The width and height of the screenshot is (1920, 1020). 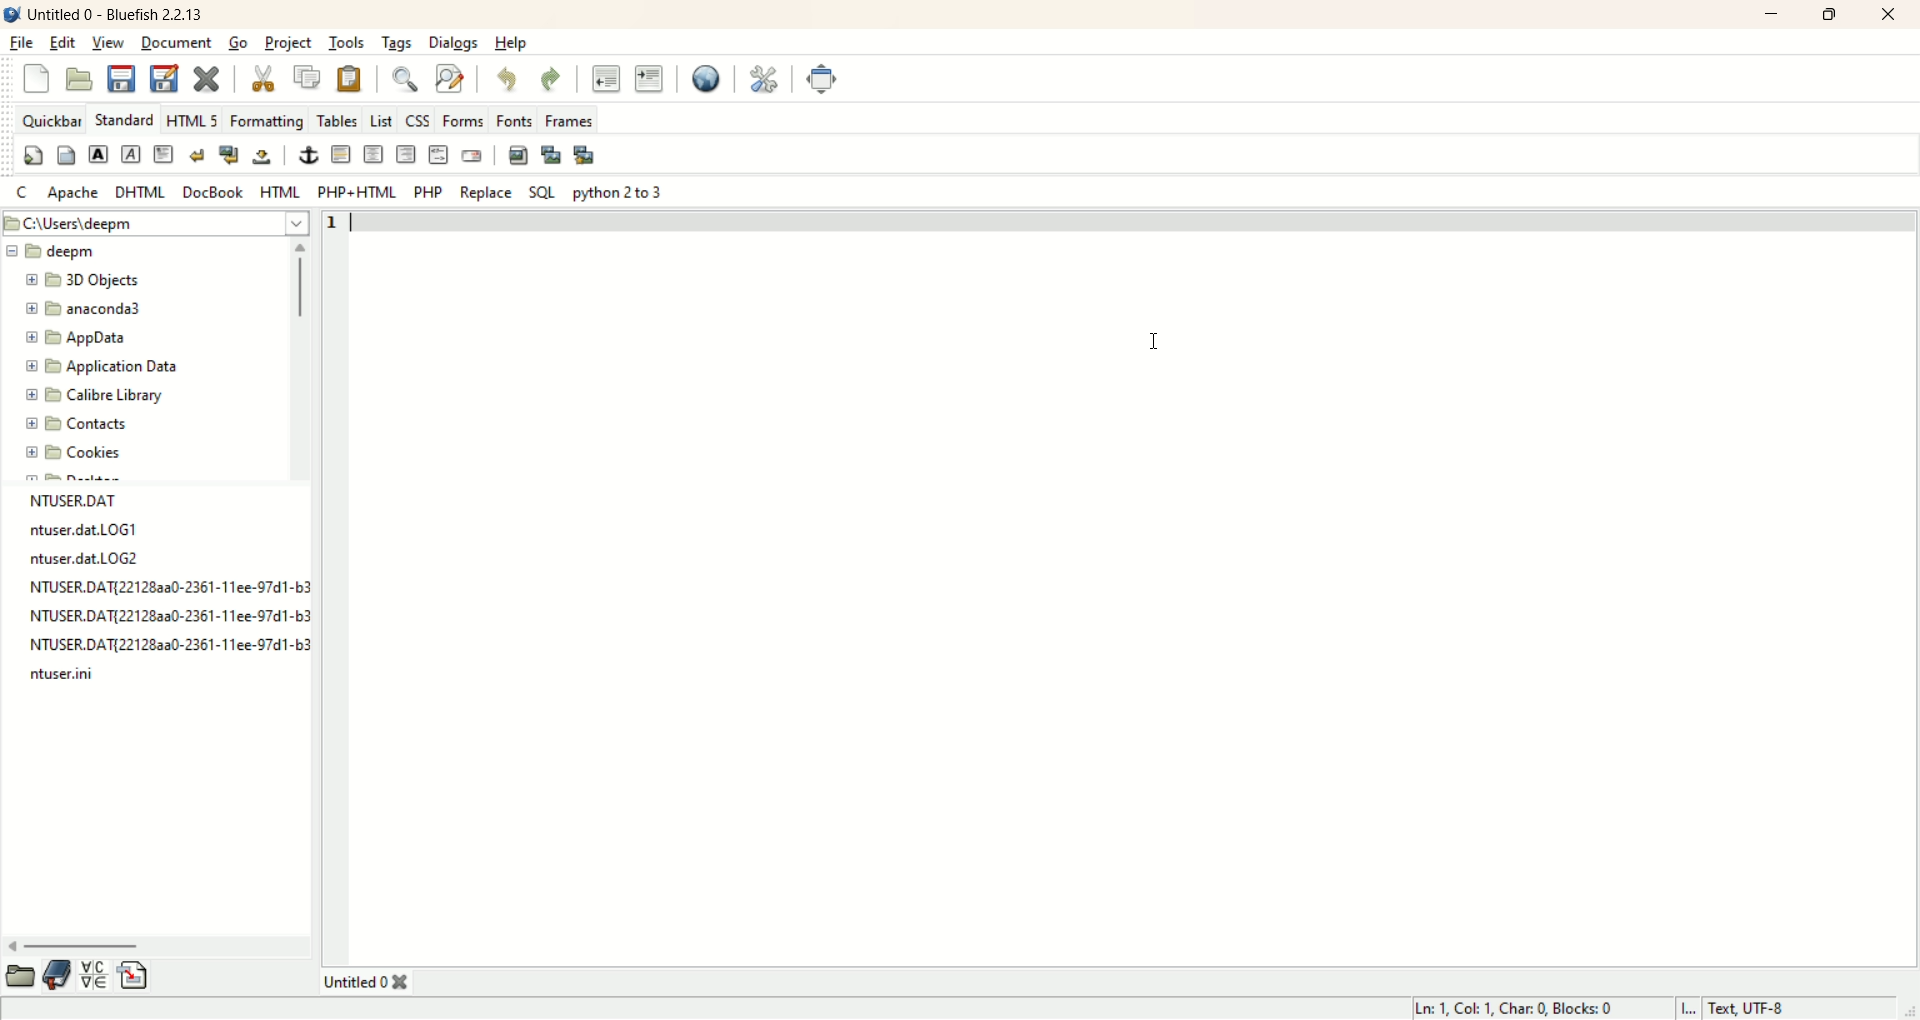 I want to click on Cursor, so click(x=1151, y=335).